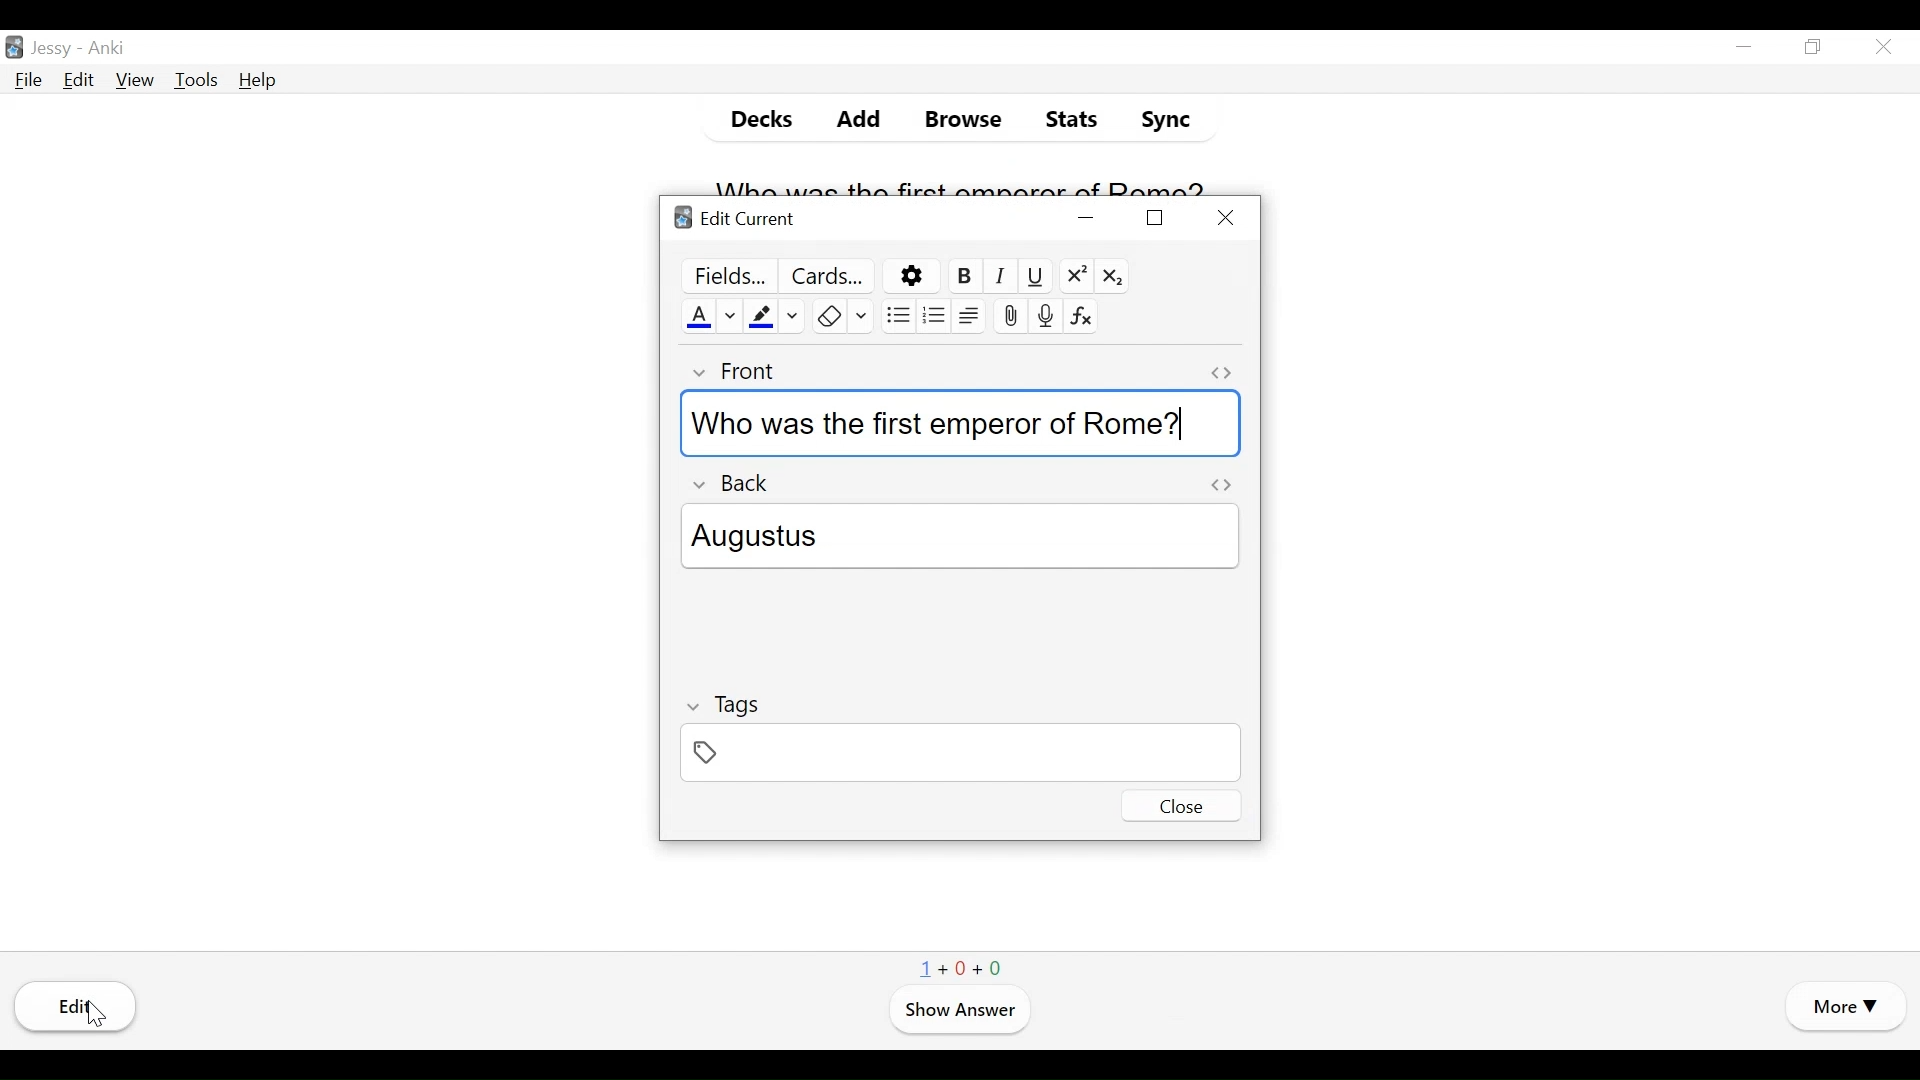  Describe the element at coordinates (14, 46) in the screenshot. I see `Anki Desktop Icon` at that location.